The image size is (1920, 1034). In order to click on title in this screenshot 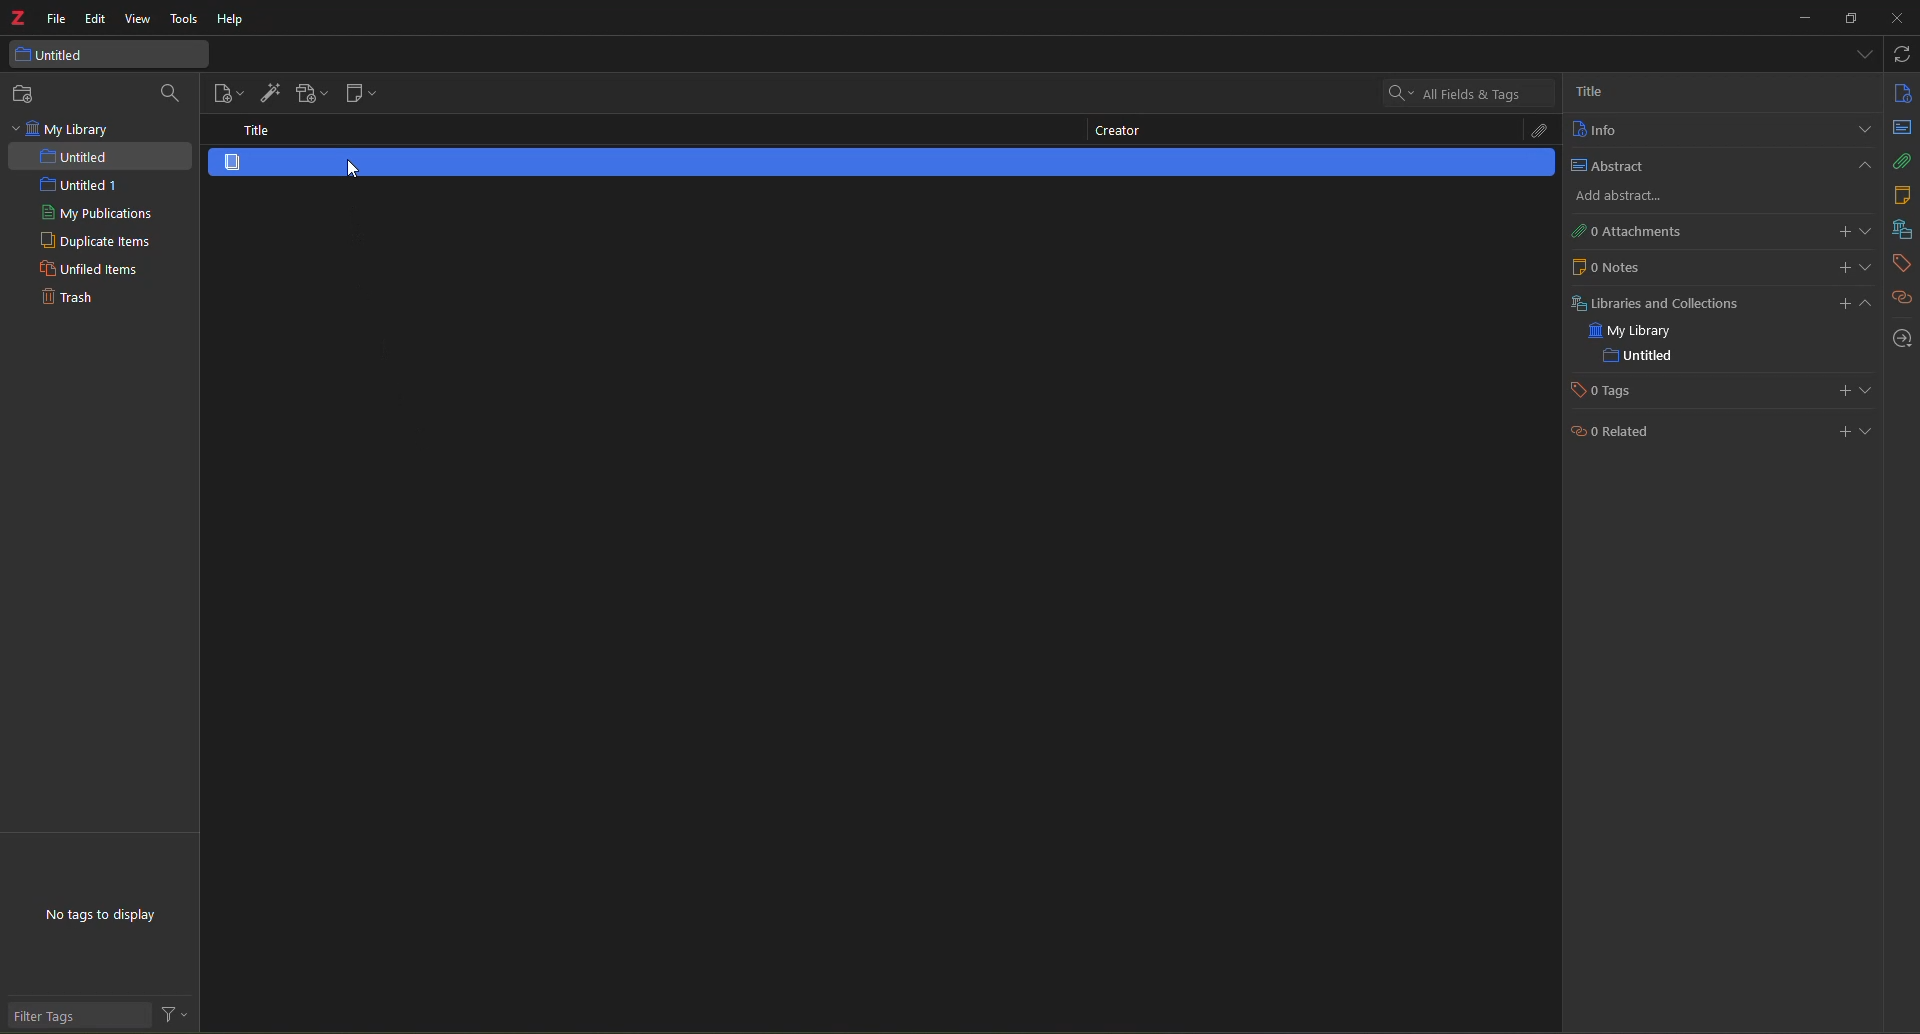, I will do `click(1588, 90)`.